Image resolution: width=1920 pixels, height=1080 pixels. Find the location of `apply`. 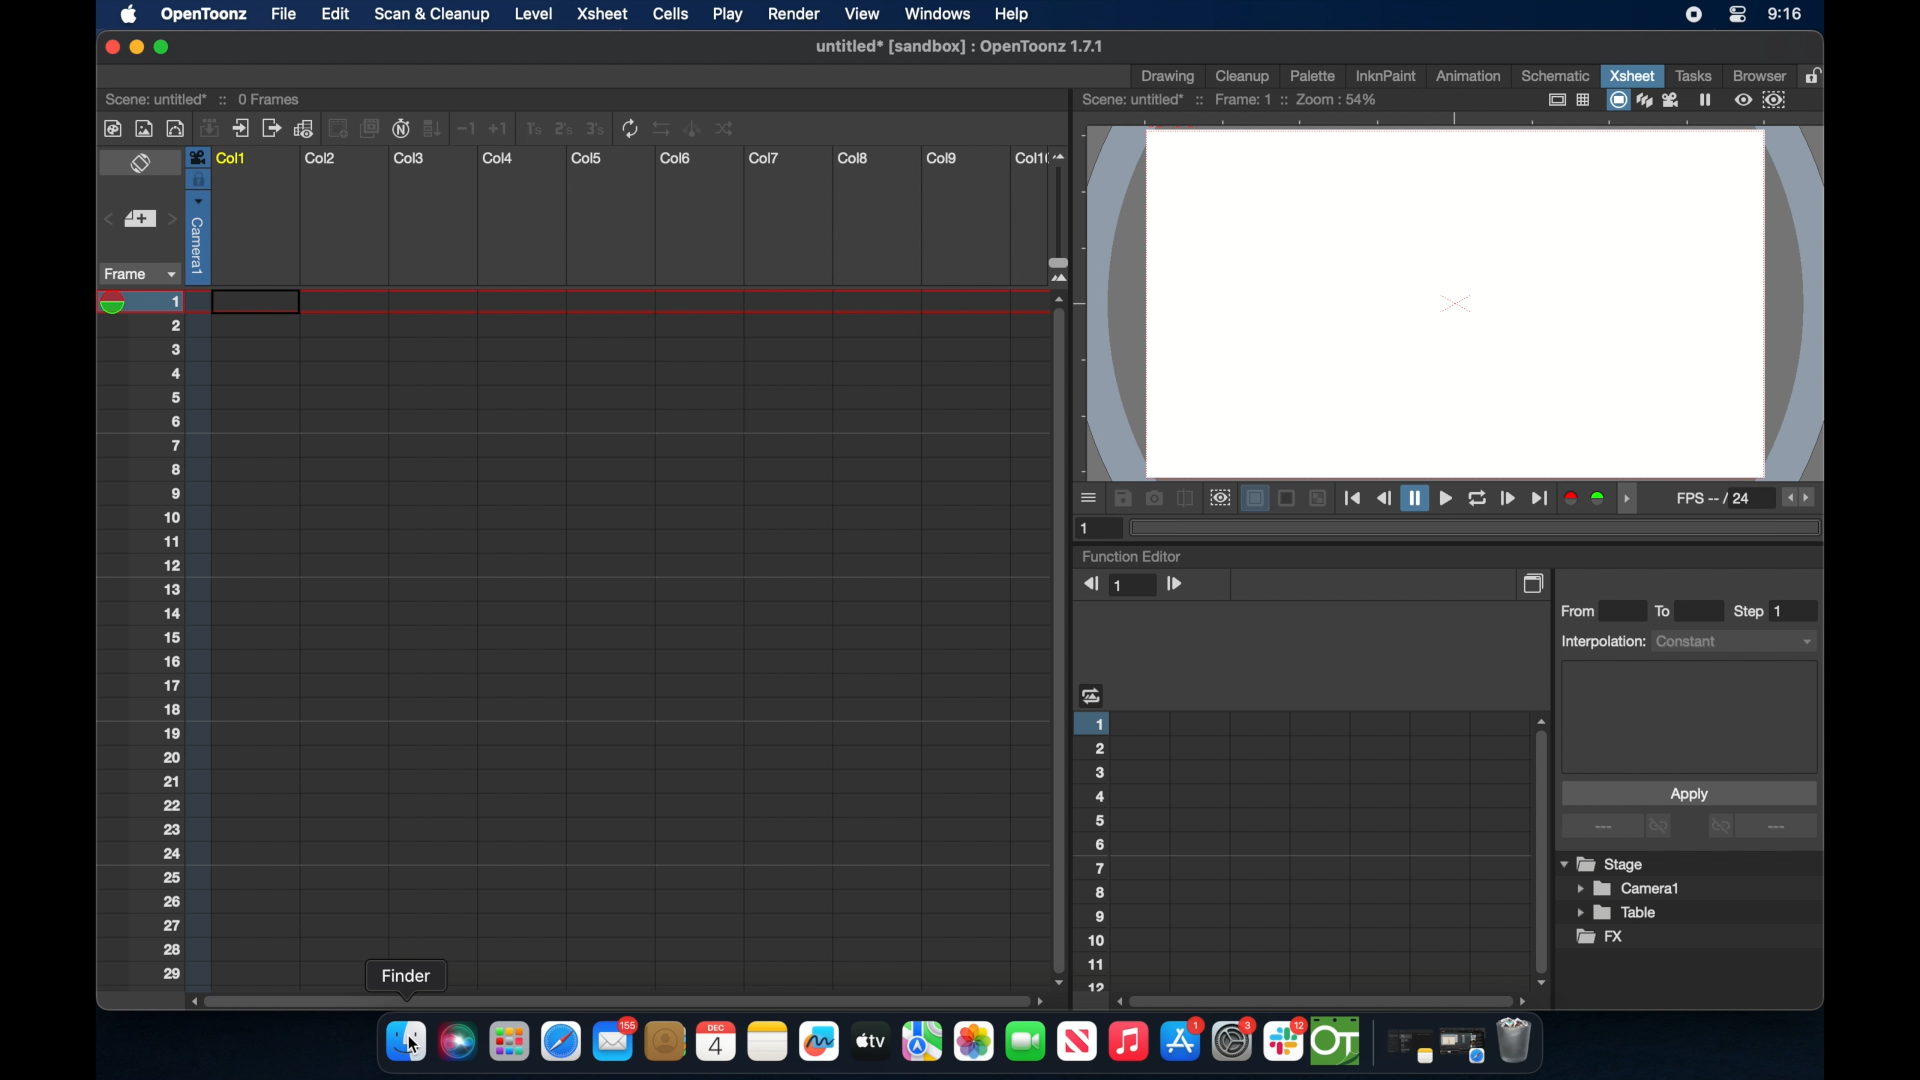

apply is located at coordinates (1688, 793).